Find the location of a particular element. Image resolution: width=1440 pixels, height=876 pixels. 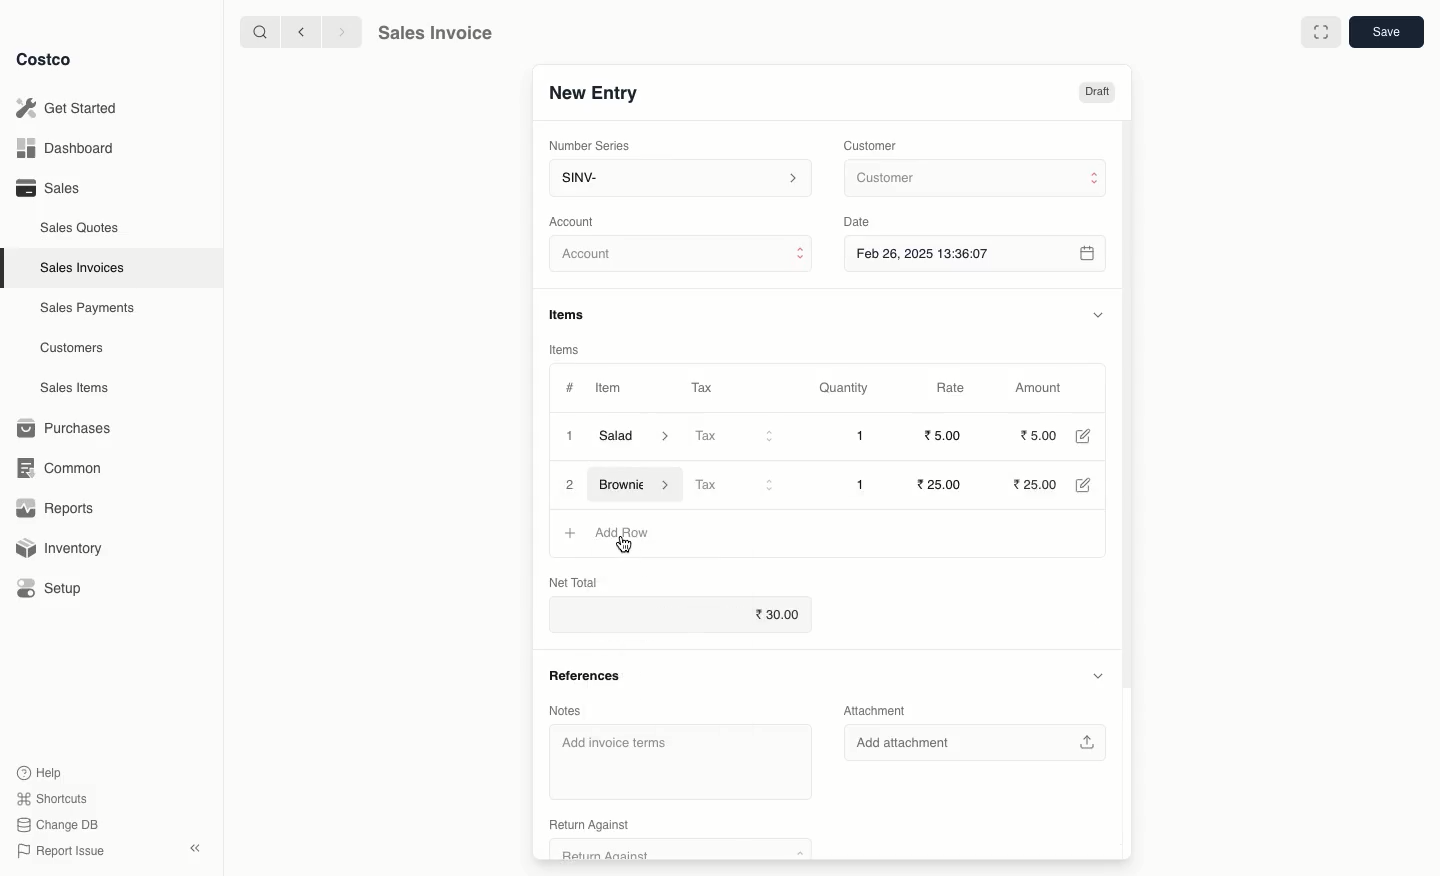

Edit is located at coordinates (1086, 485).